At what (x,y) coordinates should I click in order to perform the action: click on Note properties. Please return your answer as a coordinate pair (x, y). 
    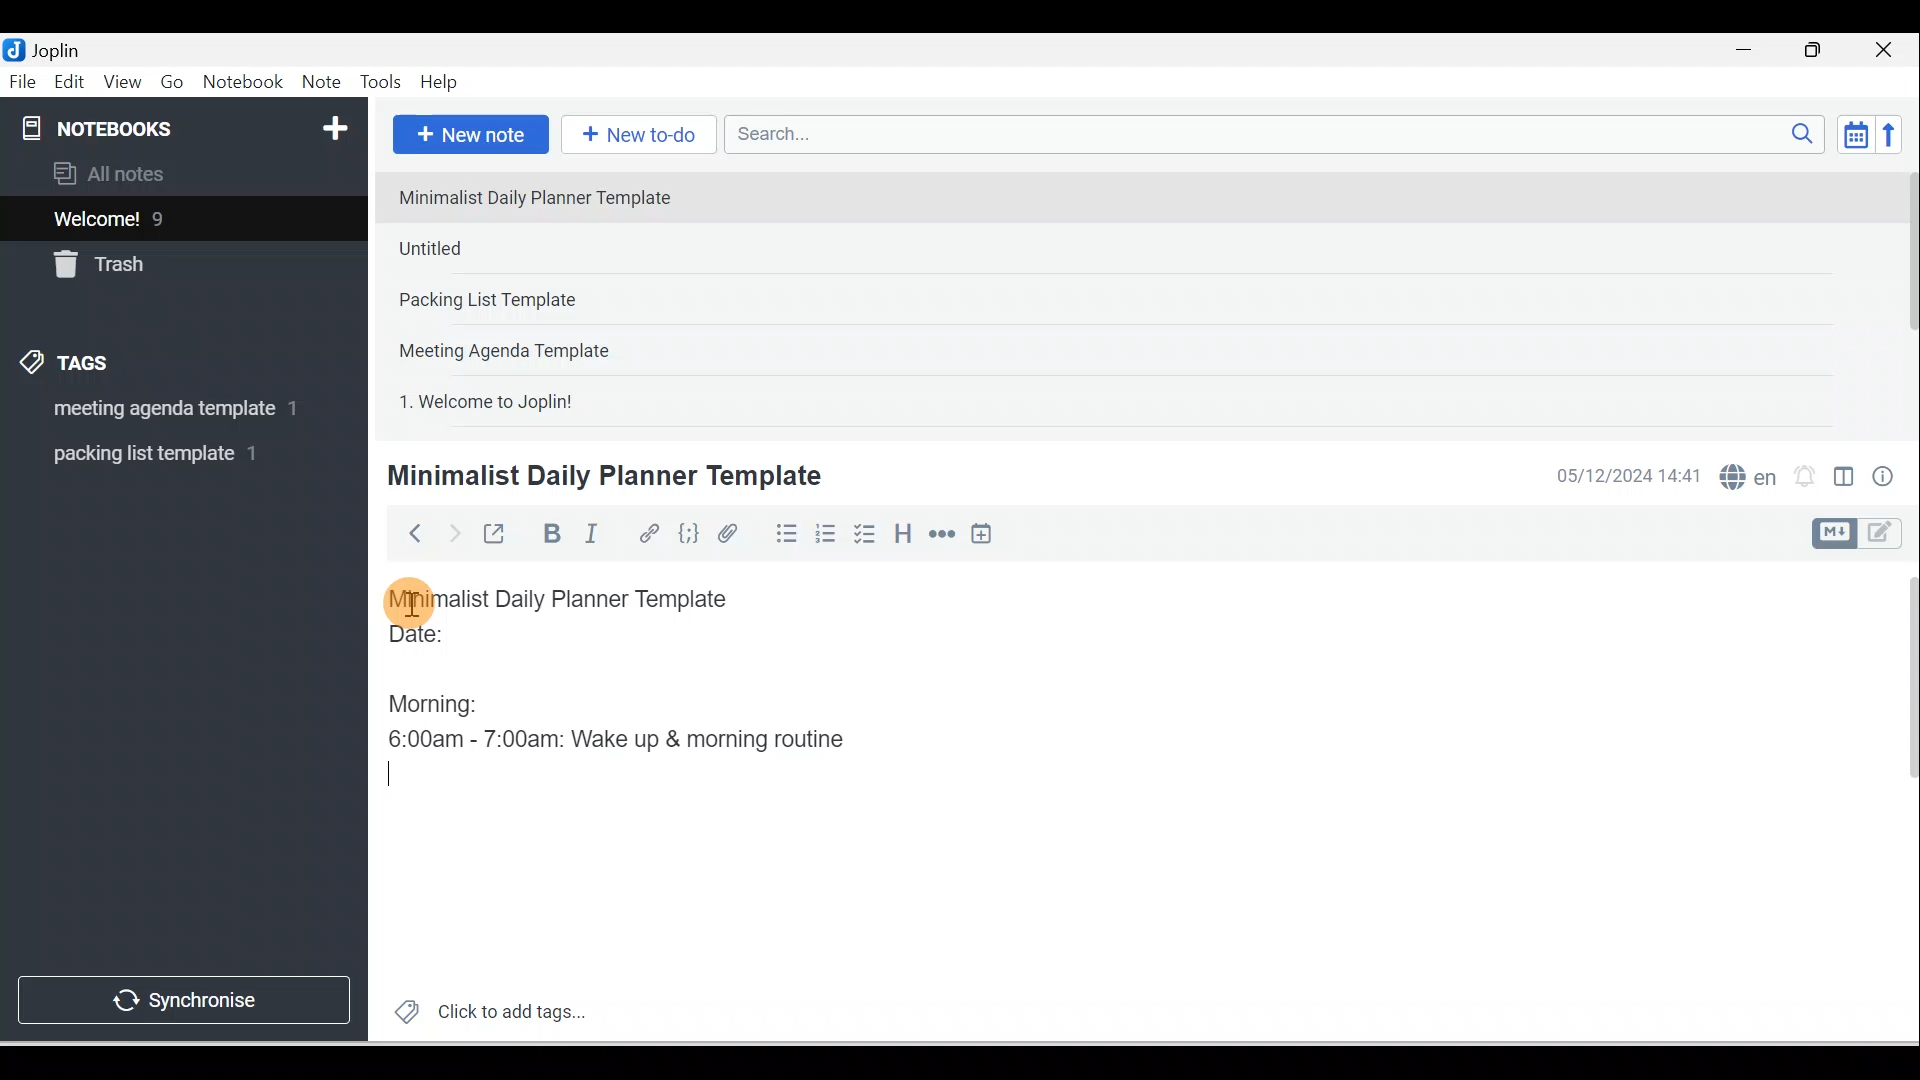
    Looking at the image, I should click on (1885, 479).